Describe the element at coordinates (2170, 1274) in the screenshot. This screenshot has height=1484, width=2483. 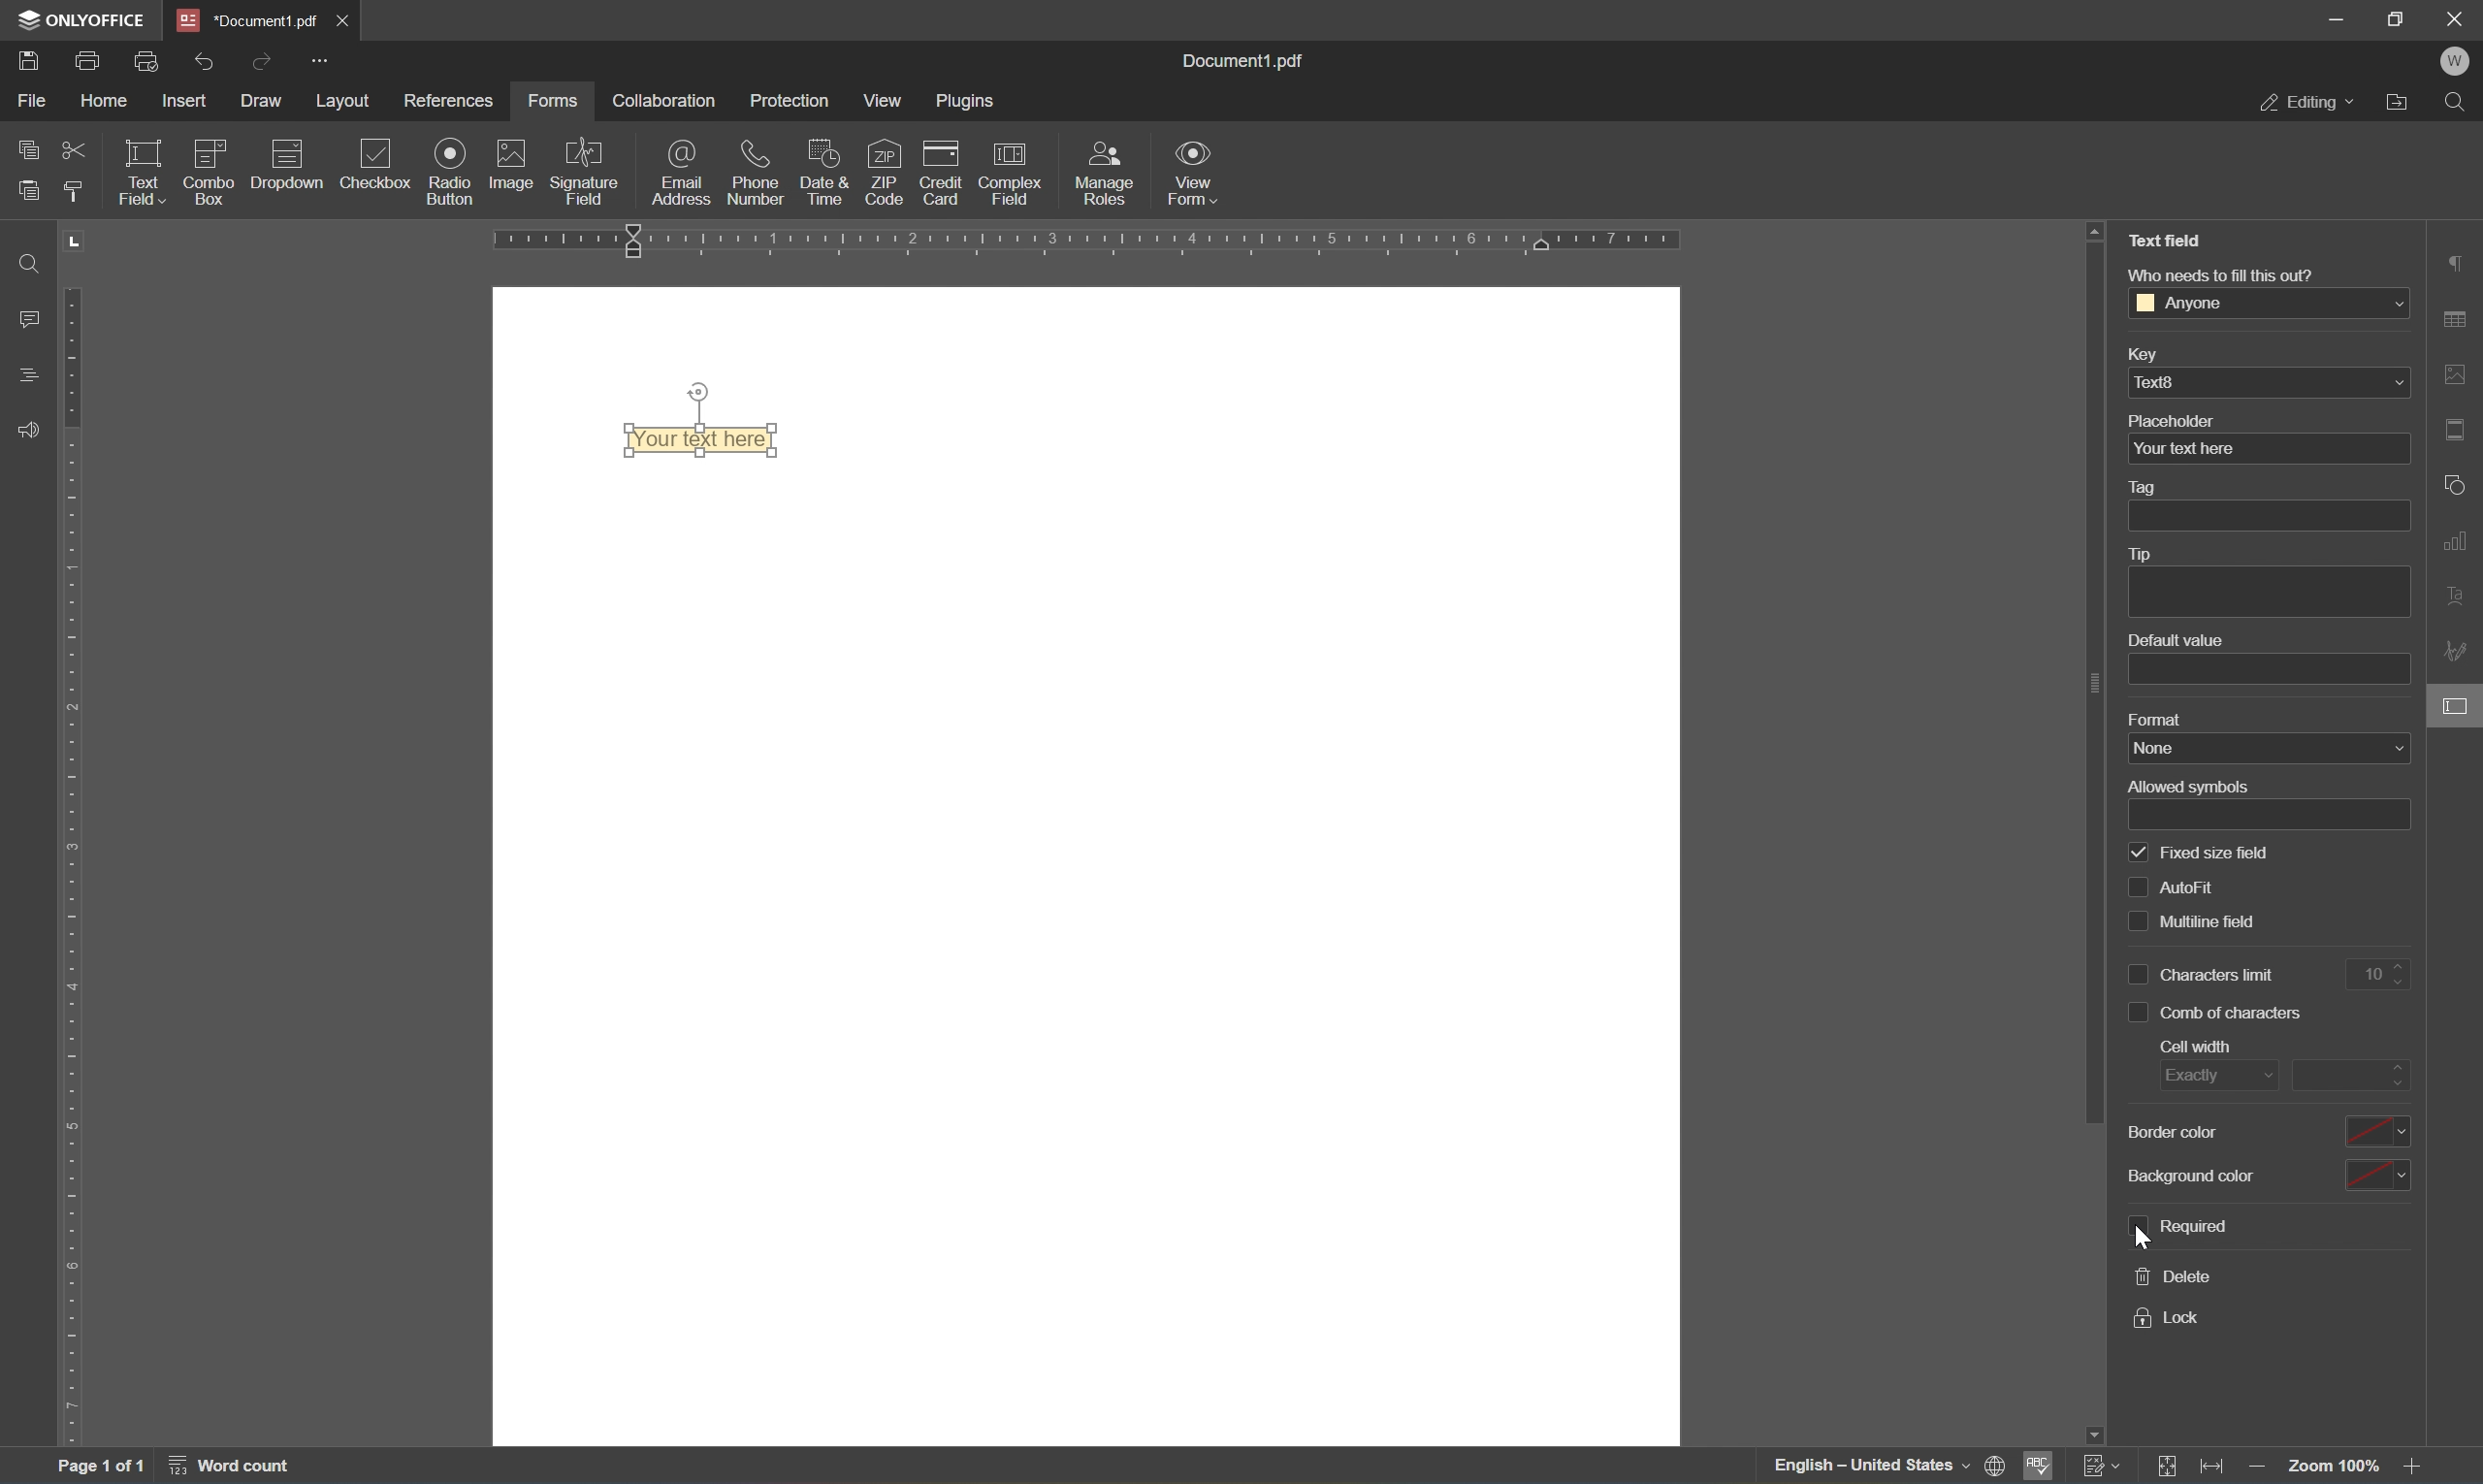
I see `delete` at that location.